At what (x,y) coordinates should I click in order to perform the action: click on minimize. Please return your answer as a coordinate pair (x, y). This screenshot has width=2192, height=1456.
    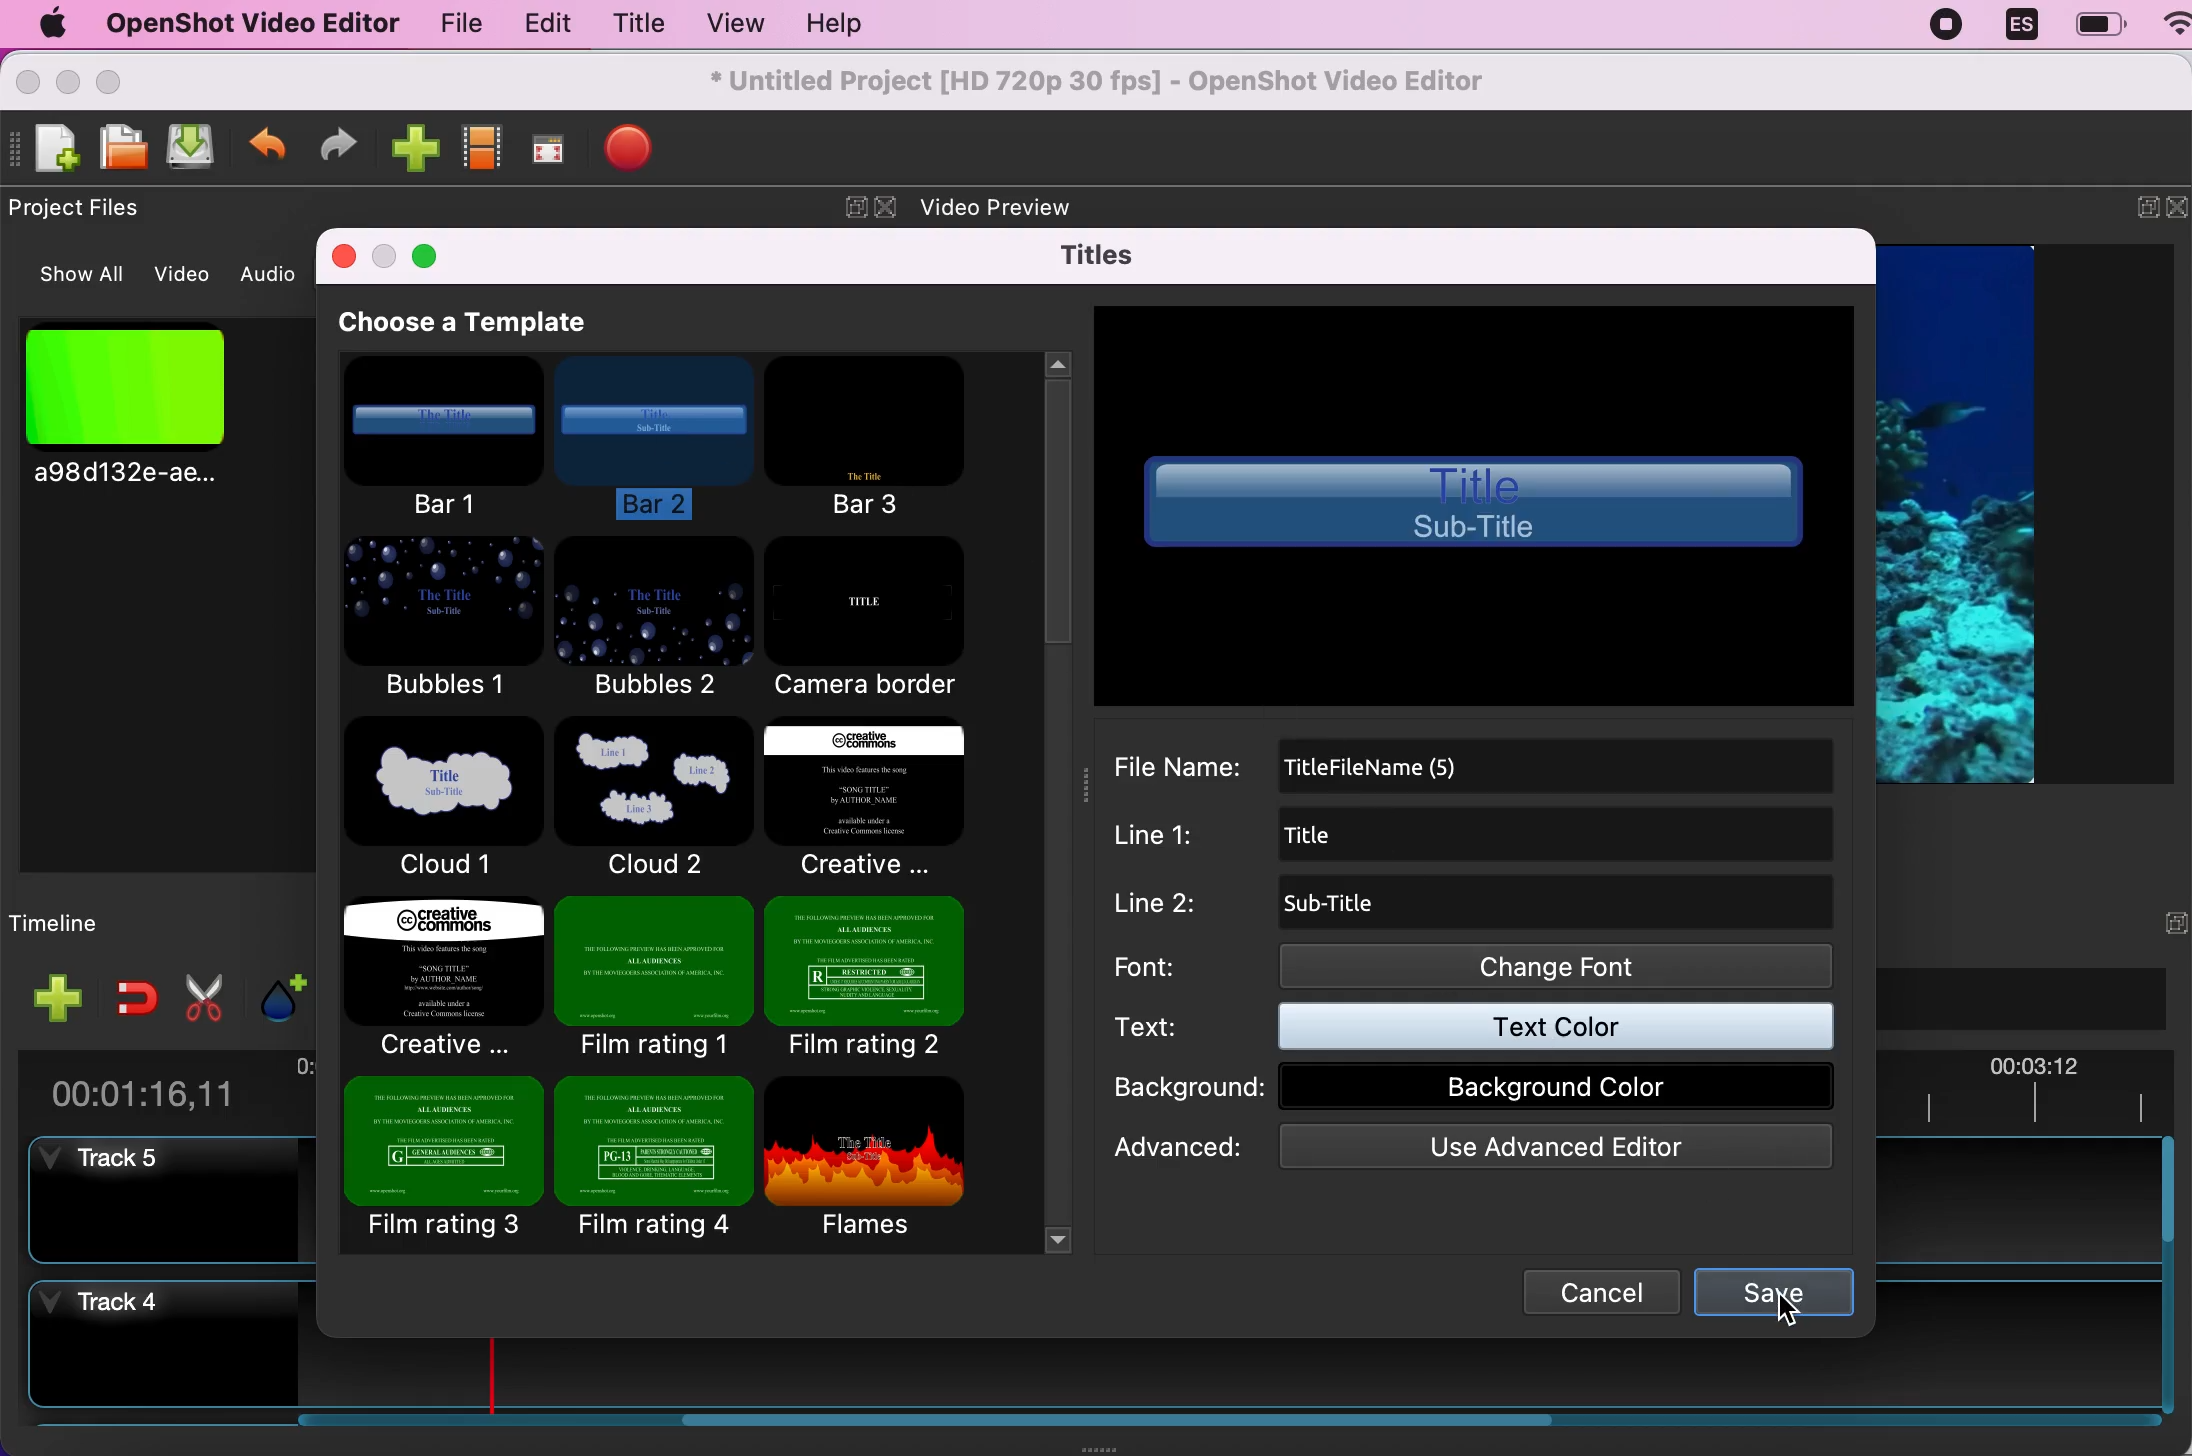
    Looking at the image, I should click on (68, 79).